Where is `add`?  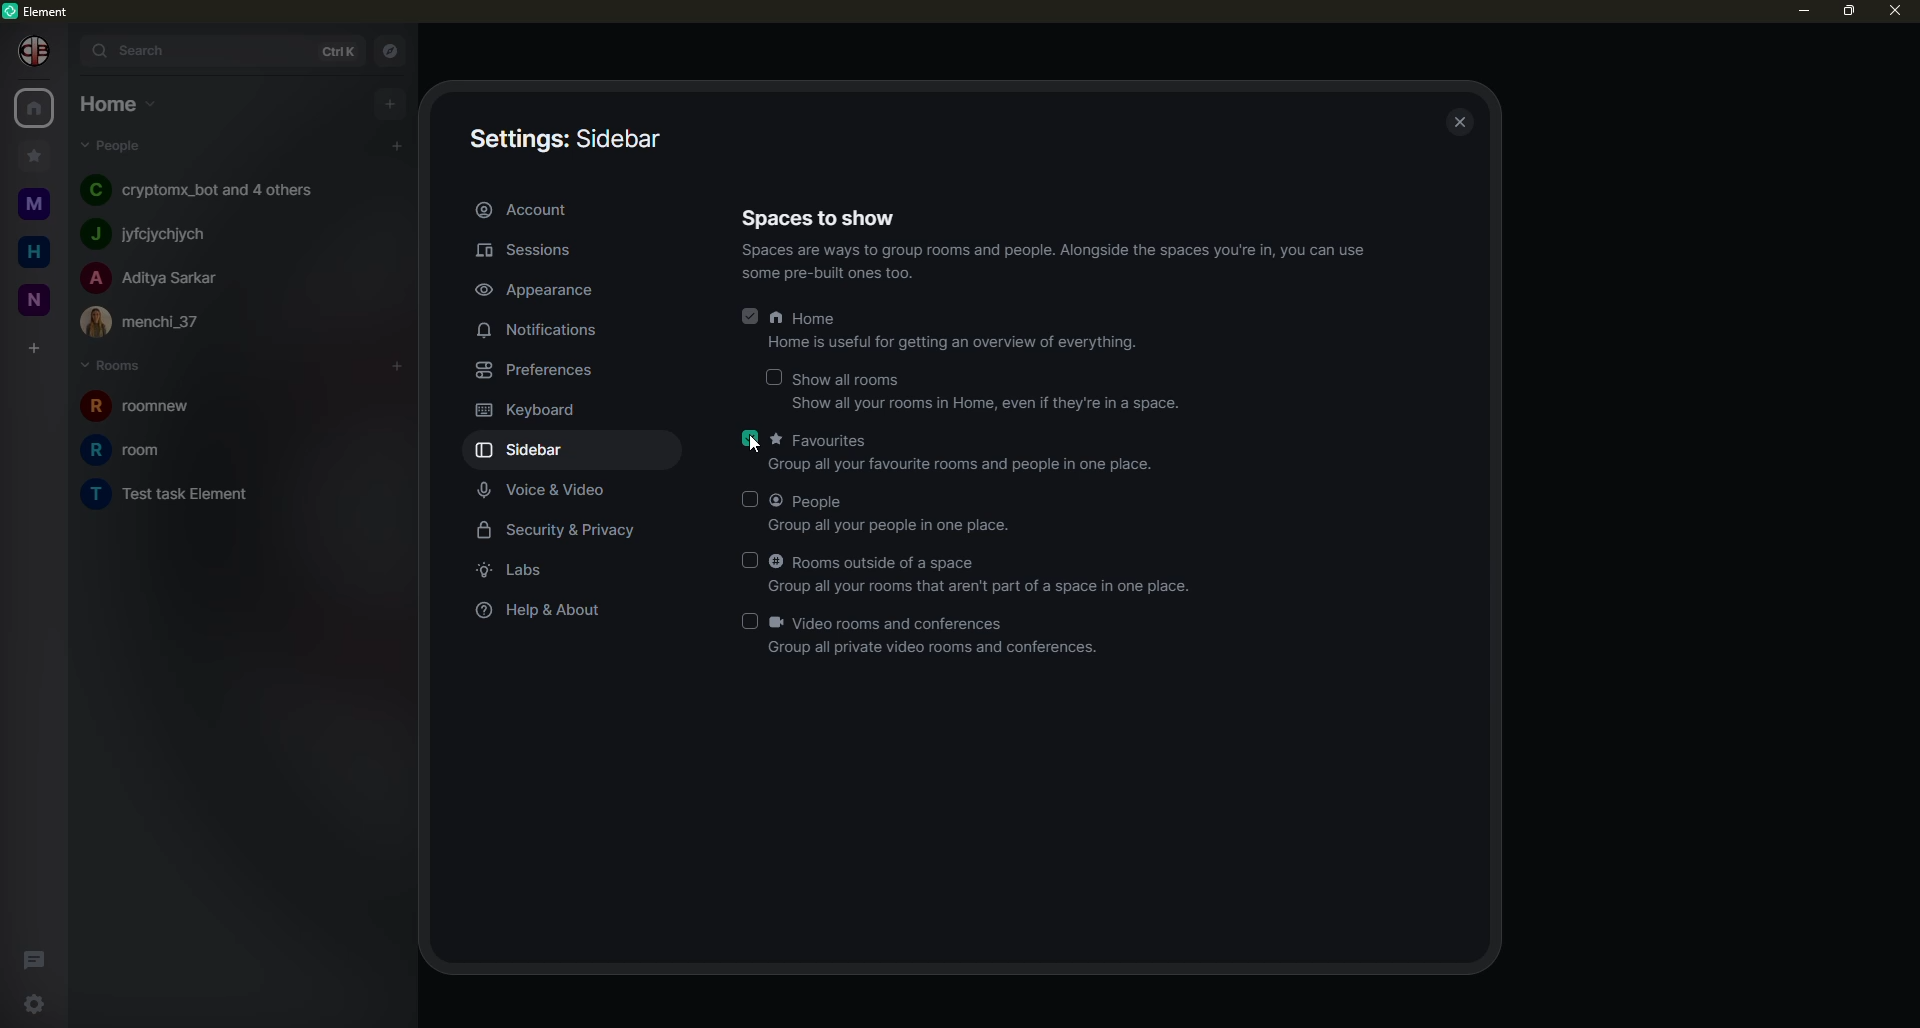 add is located at coordinates (390, 360).